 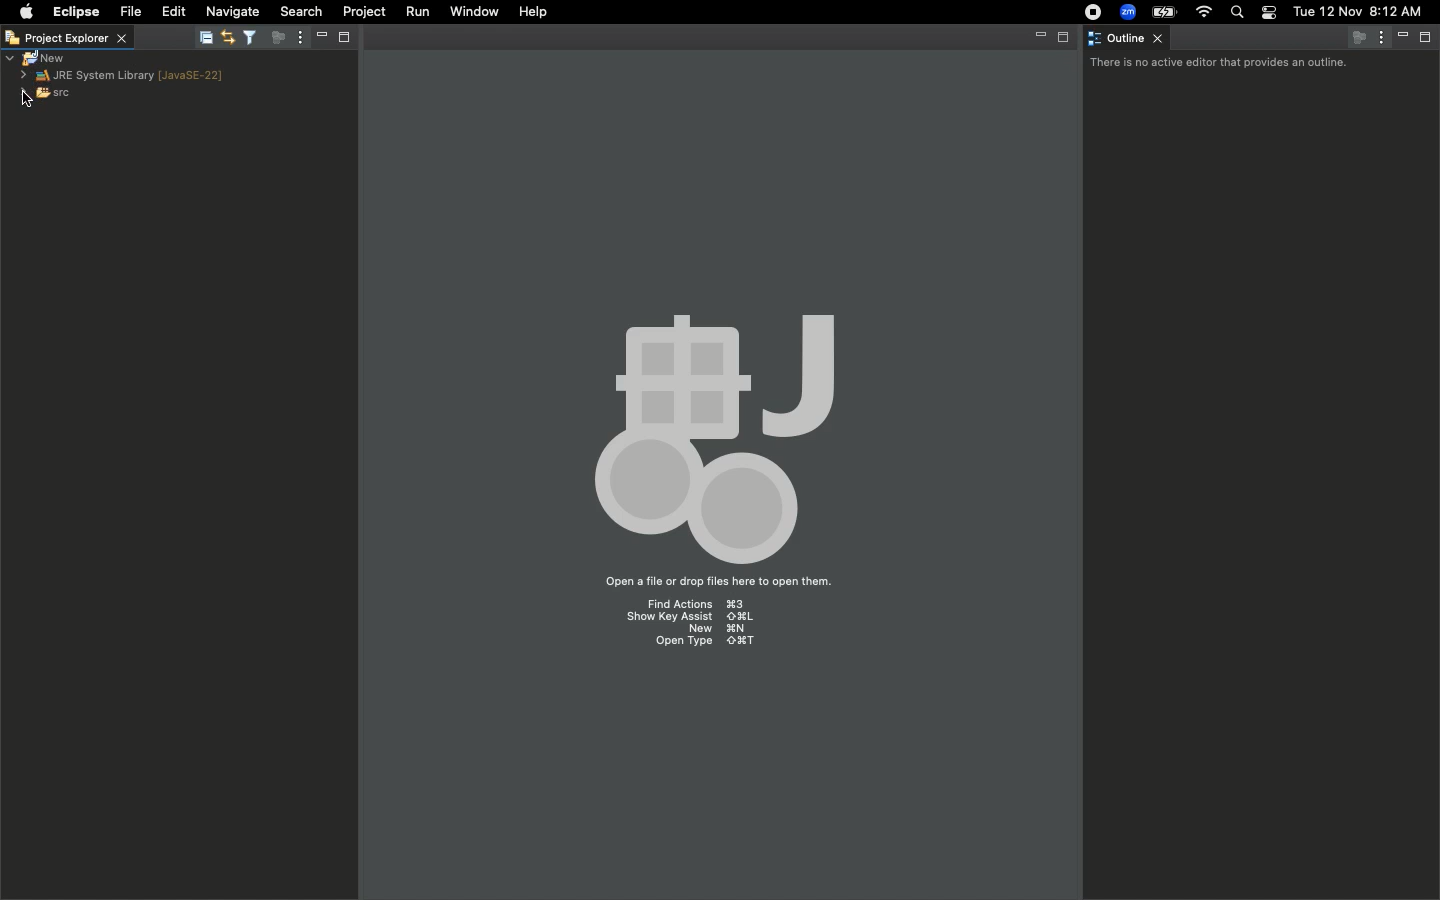 I want to click on Edit, so click(x=171, y=10).